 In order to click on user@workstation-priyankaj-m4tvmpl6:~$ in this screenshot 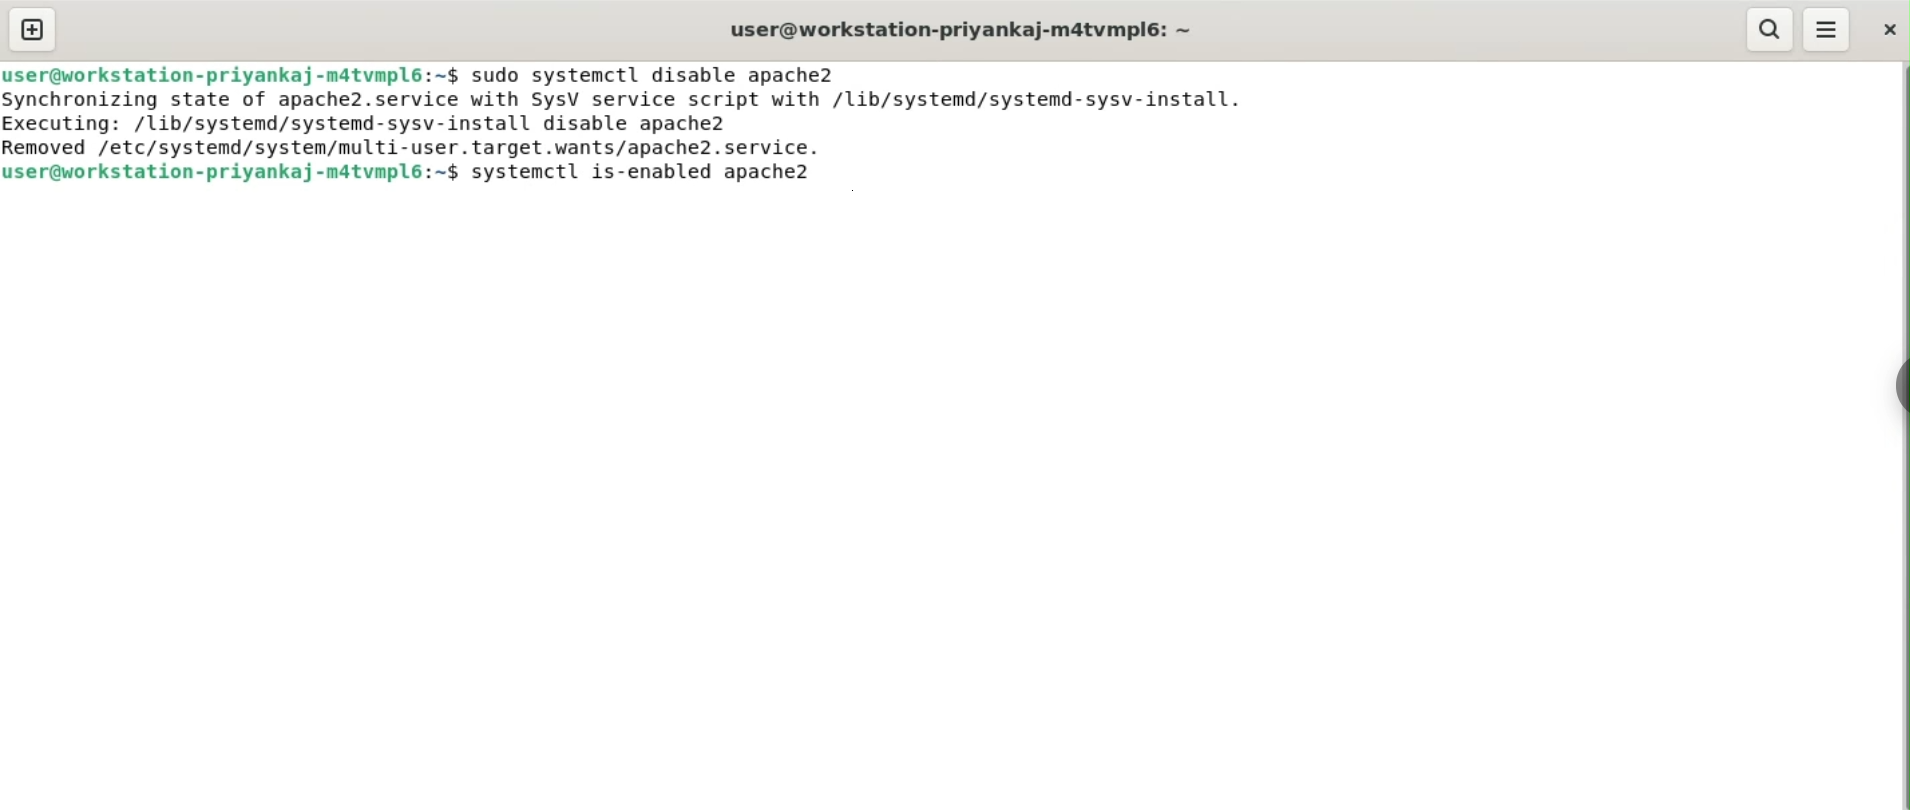, I will do `click(232, 73)`.